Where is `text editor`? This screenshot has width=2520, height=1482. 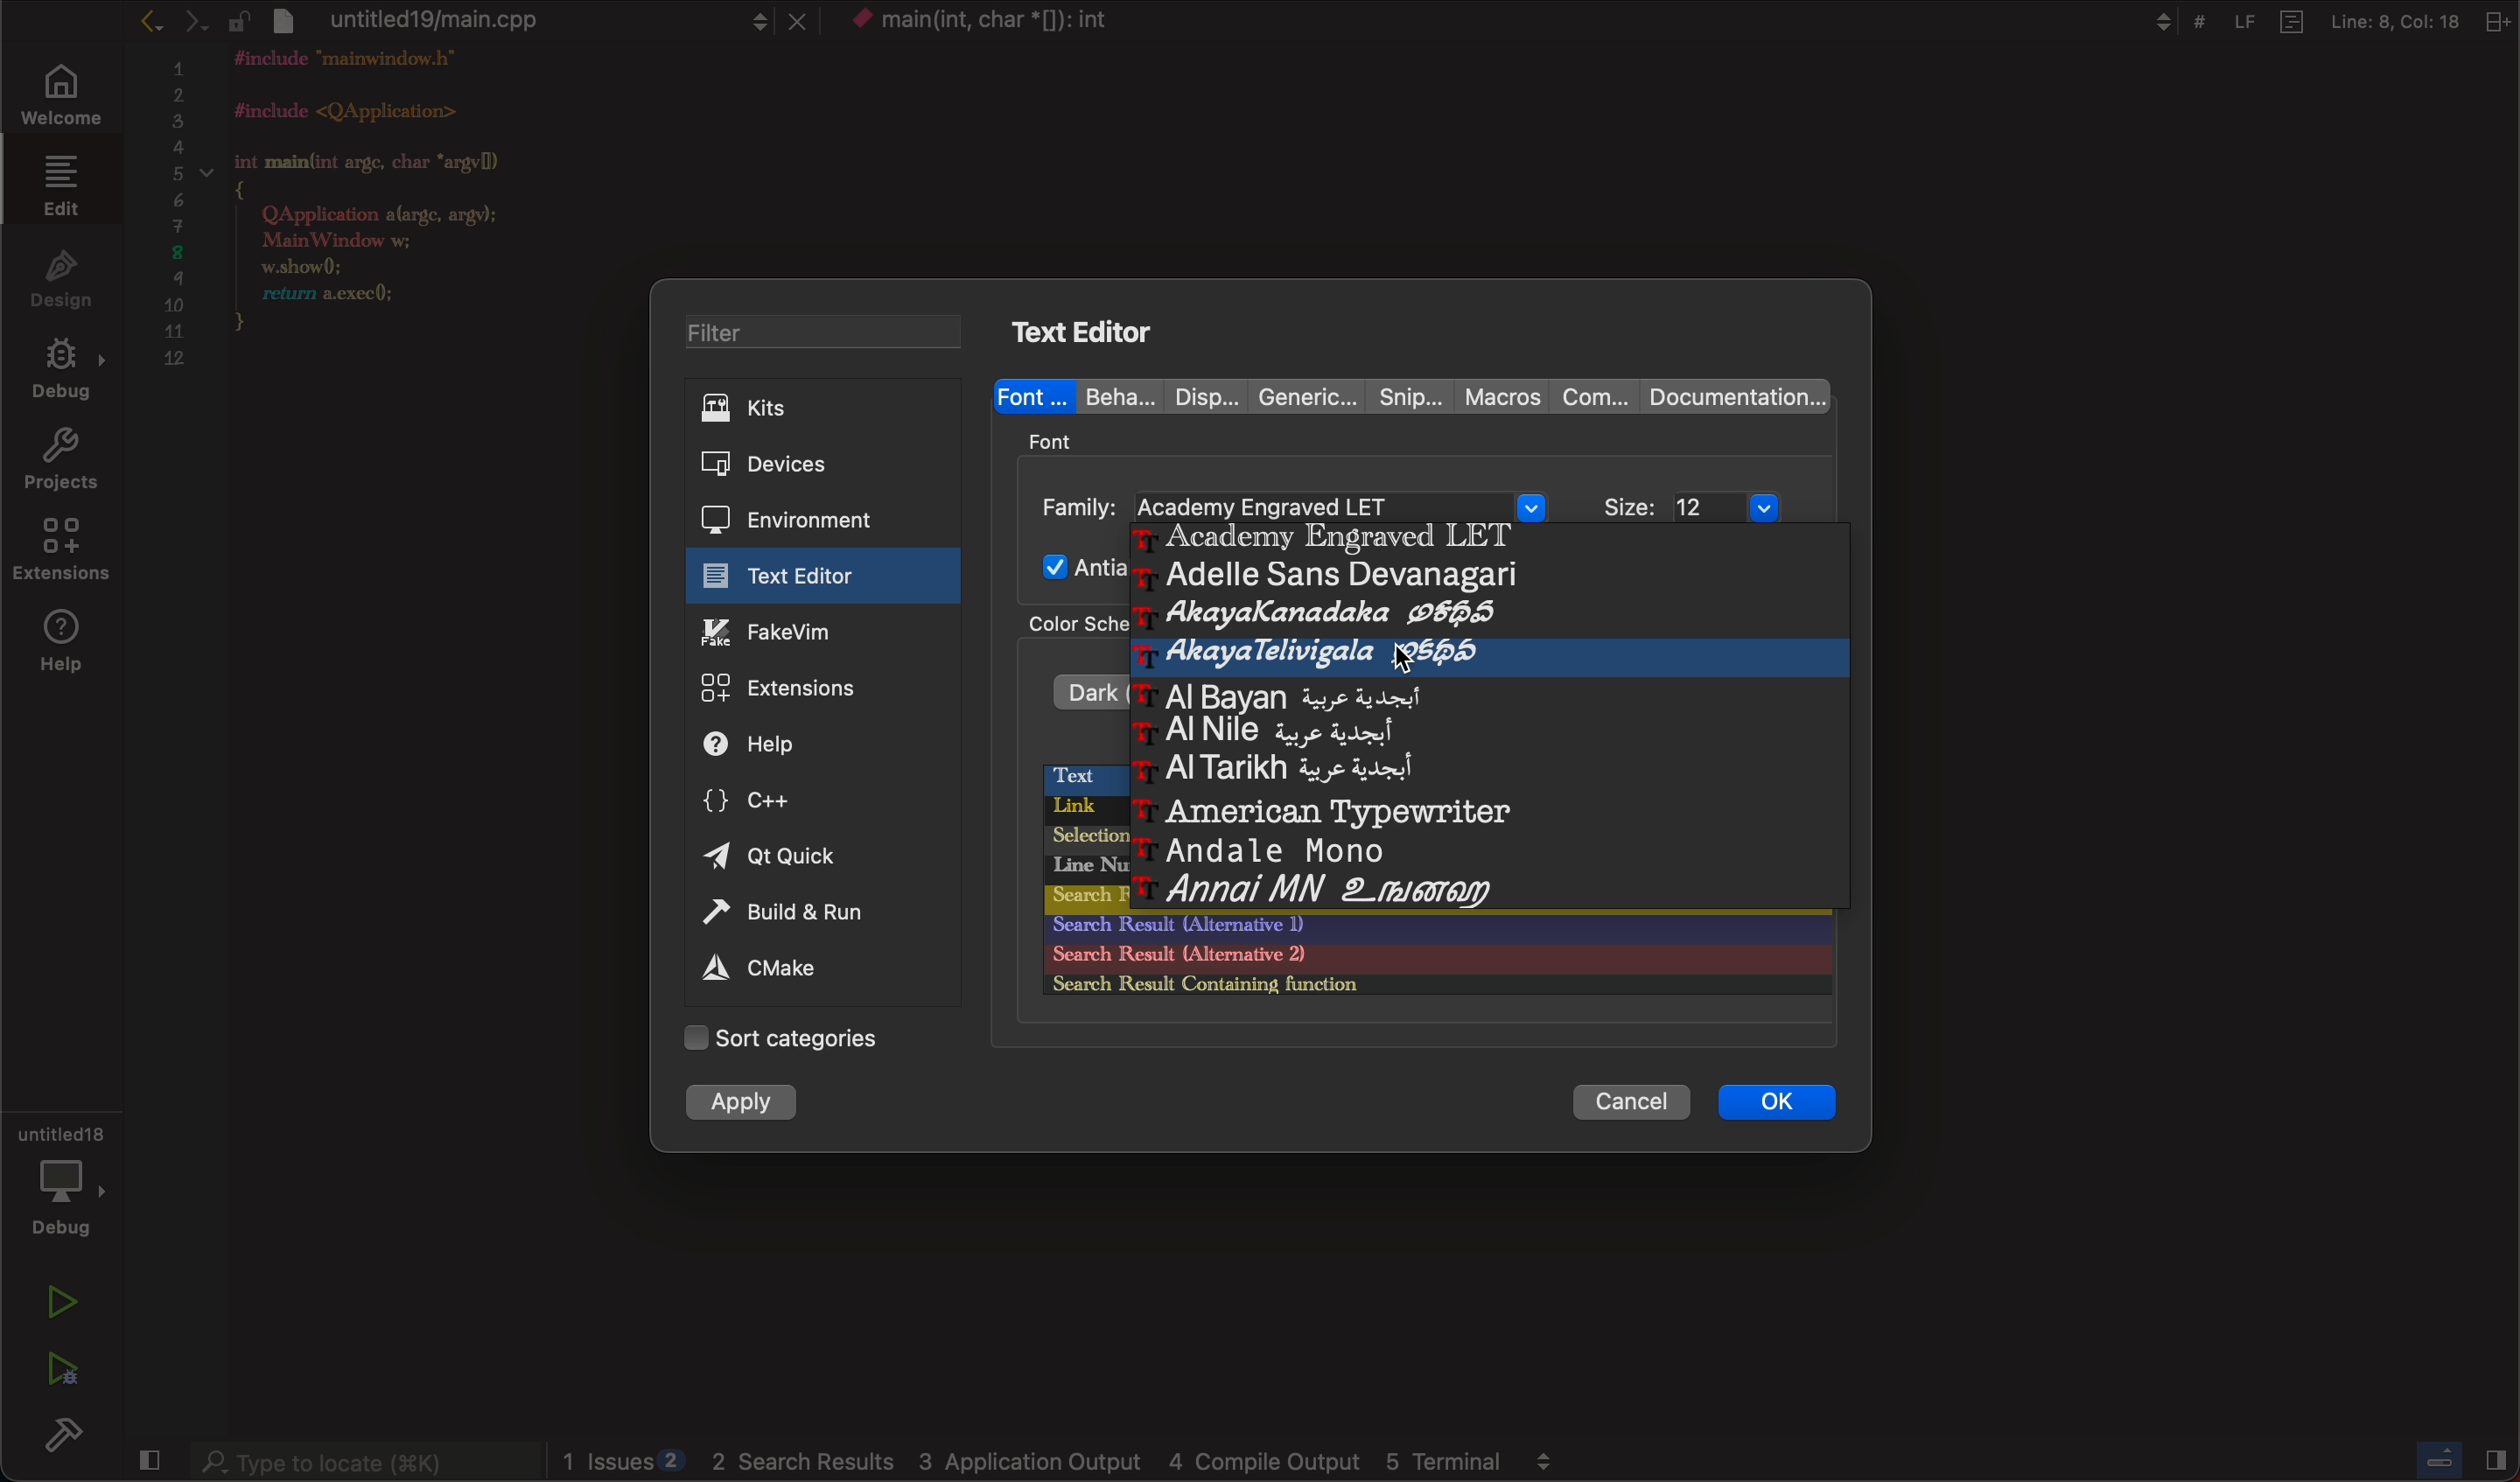
text editor is located at coordinates (1093, 329).